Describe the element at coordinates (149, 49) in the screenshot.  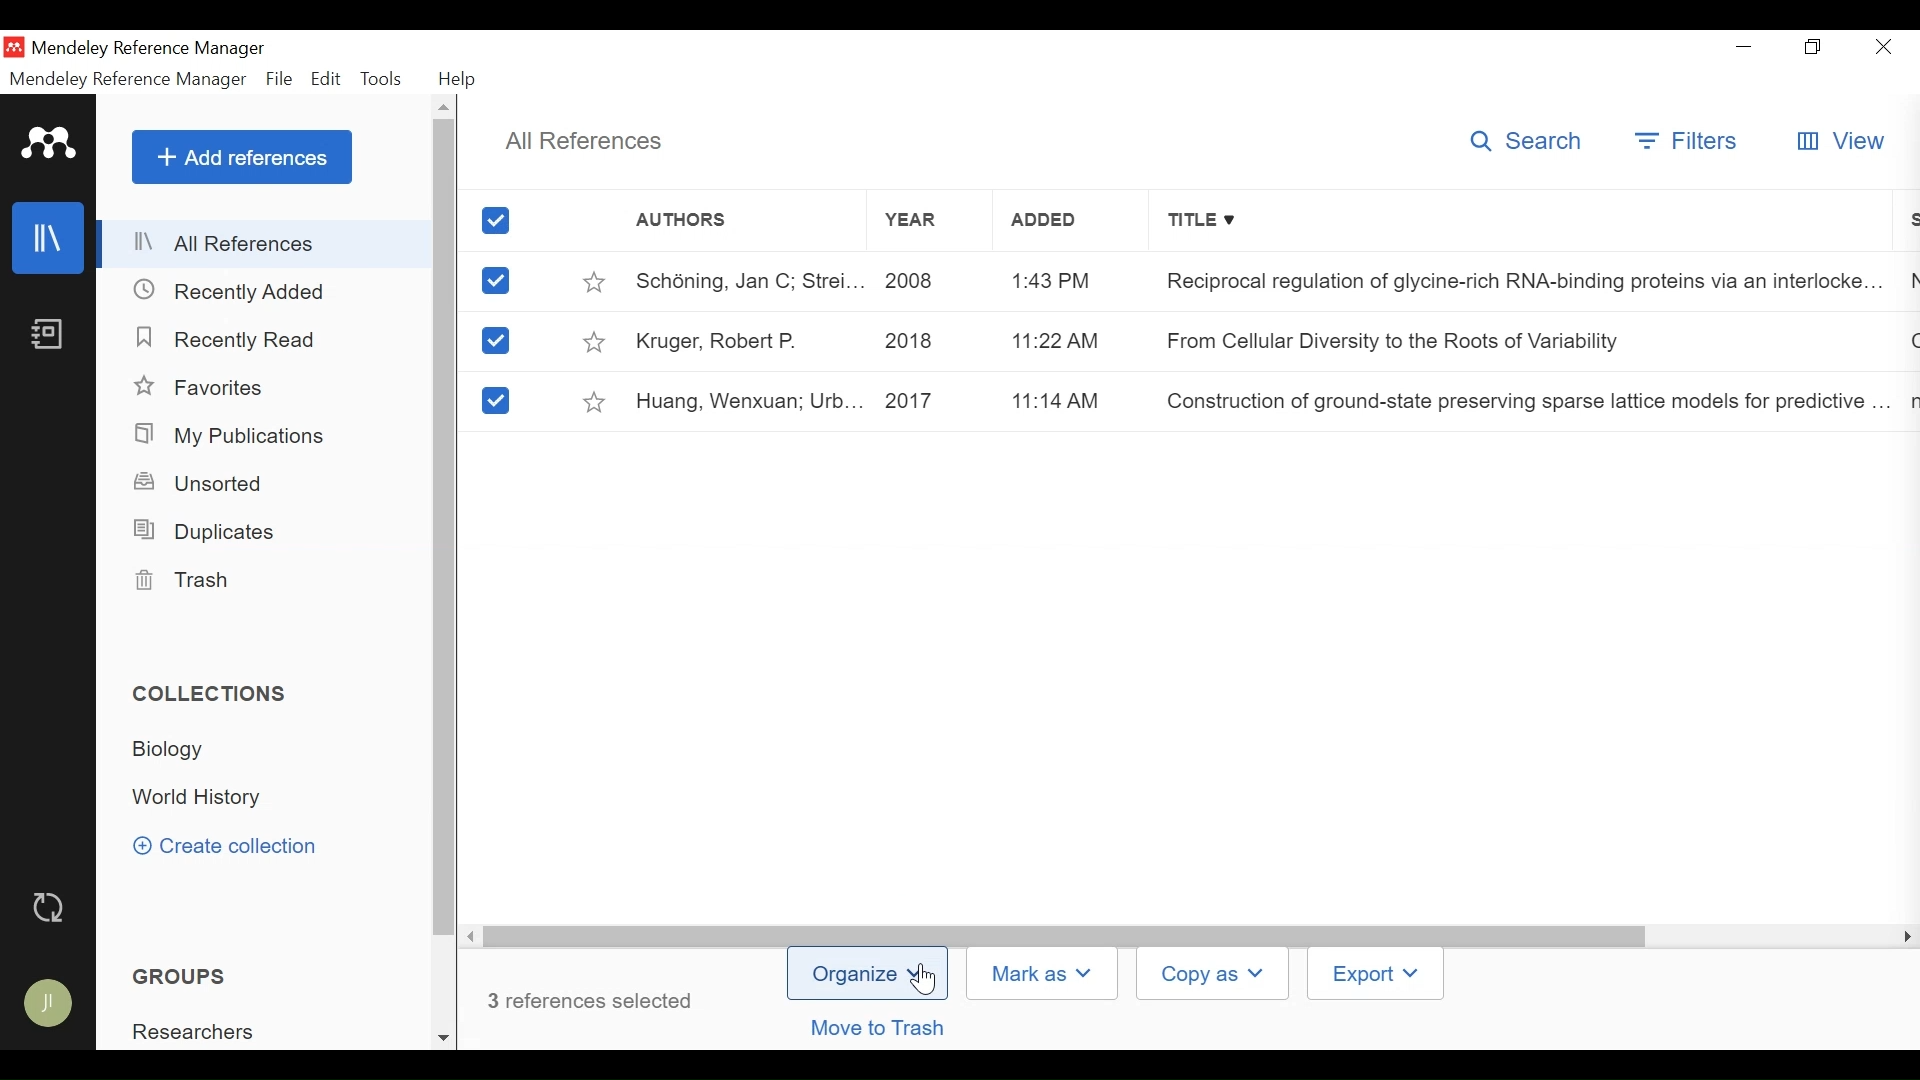
I see `Mendeley Reference Manager` at that location.